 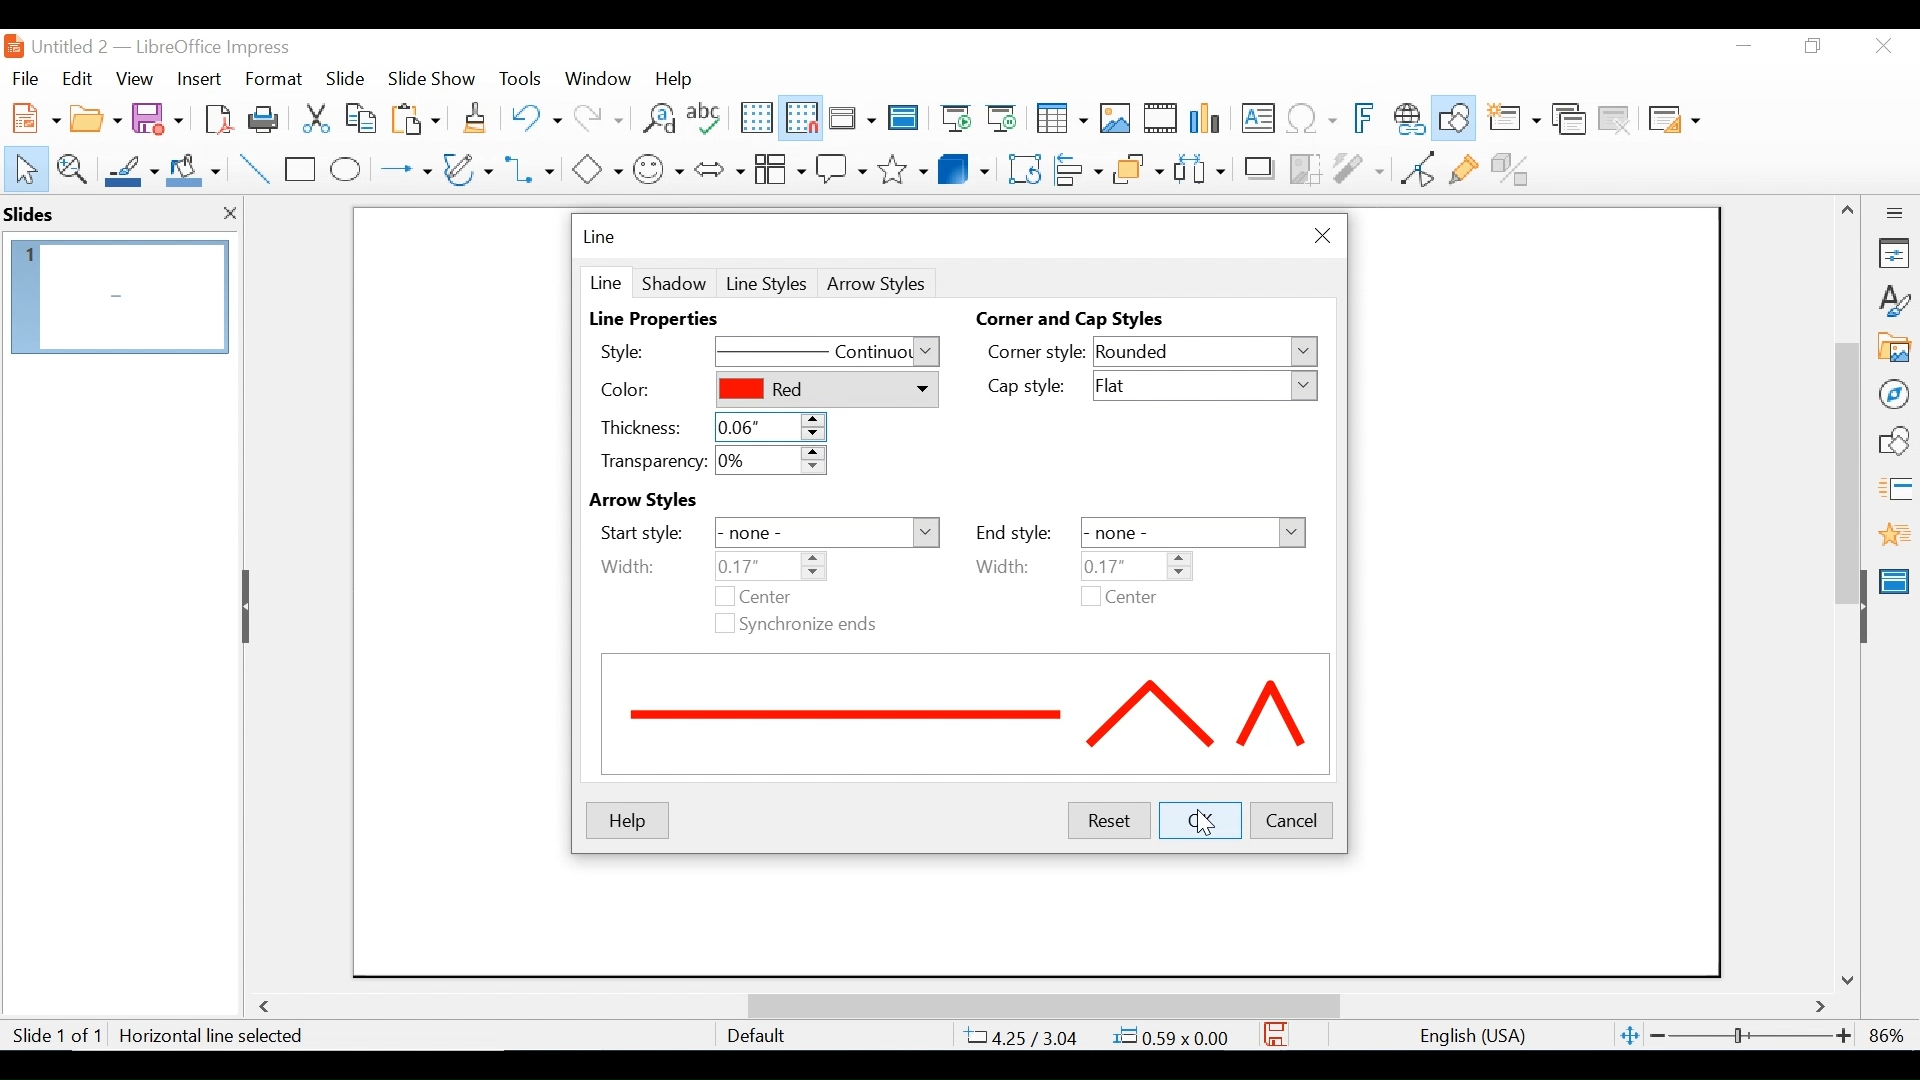 I want to click on Select, so click(x=22, y=167).